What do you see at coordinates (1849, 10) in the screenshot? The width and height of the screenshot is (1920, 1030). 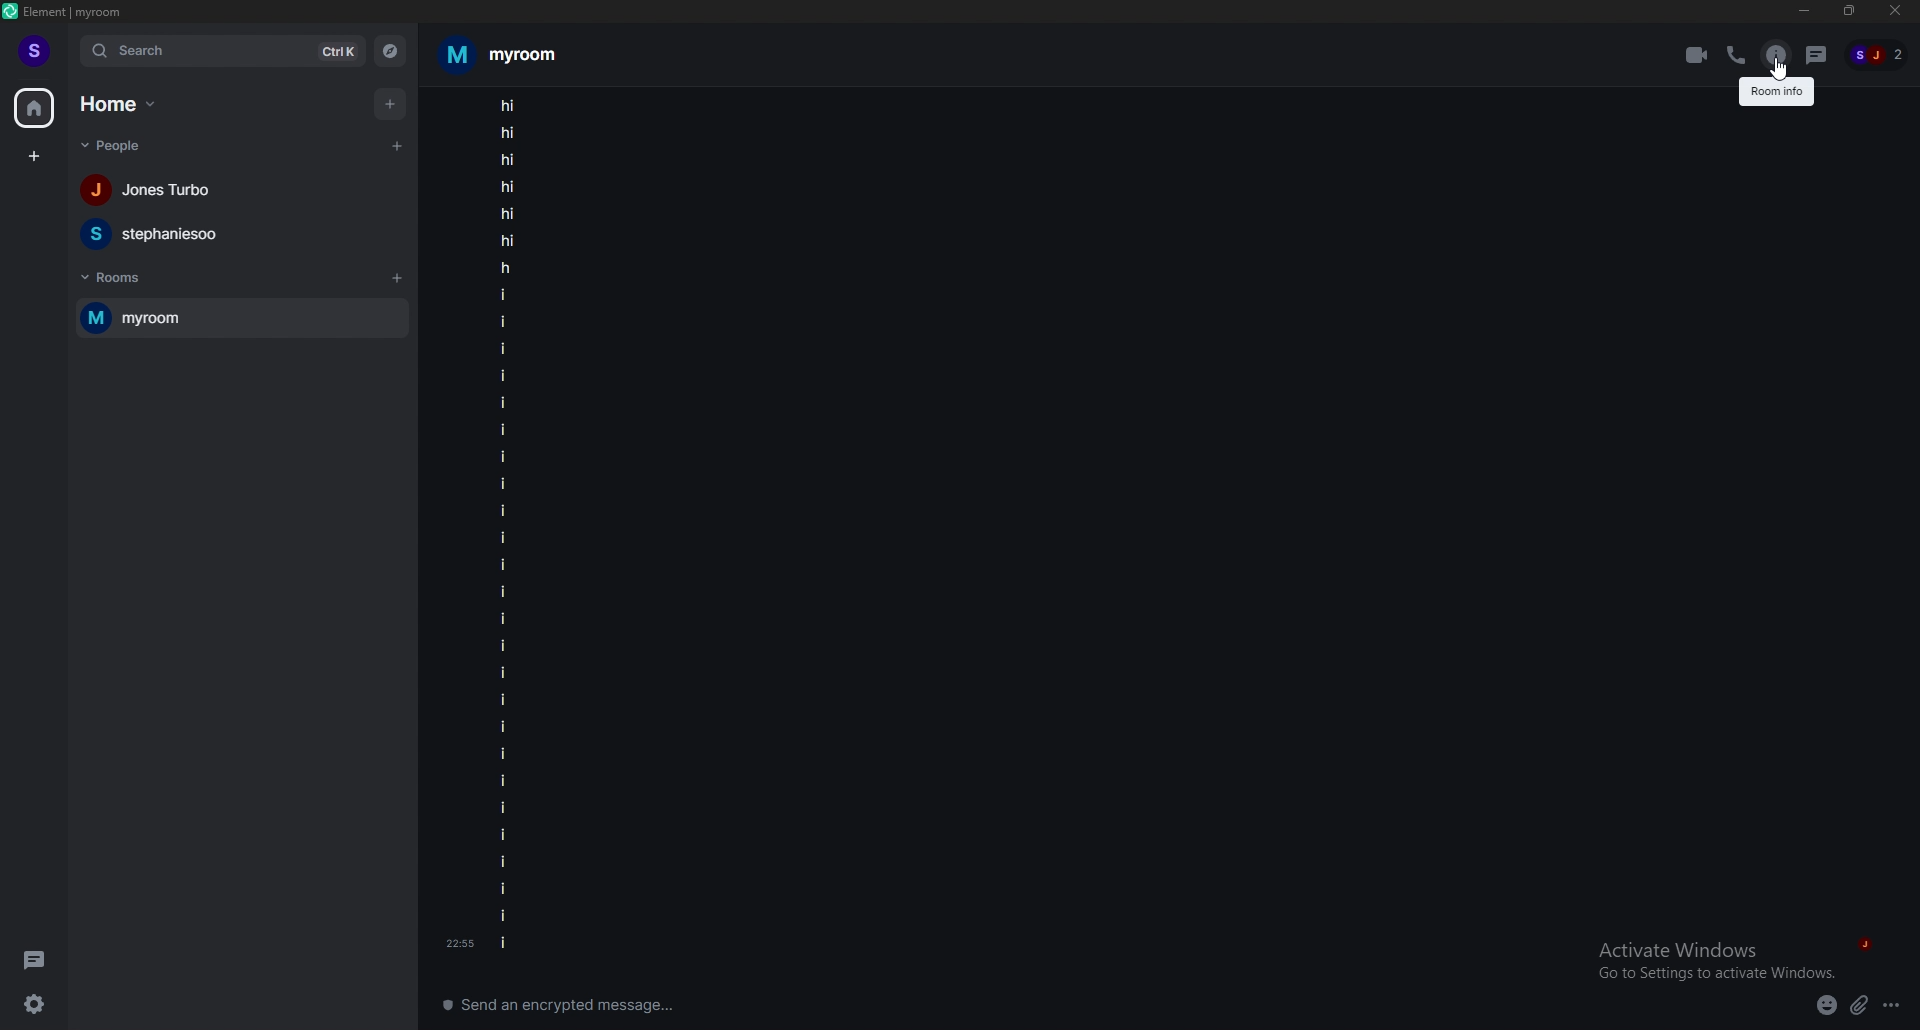 I see `resize` at bounding box center [1849, 10].